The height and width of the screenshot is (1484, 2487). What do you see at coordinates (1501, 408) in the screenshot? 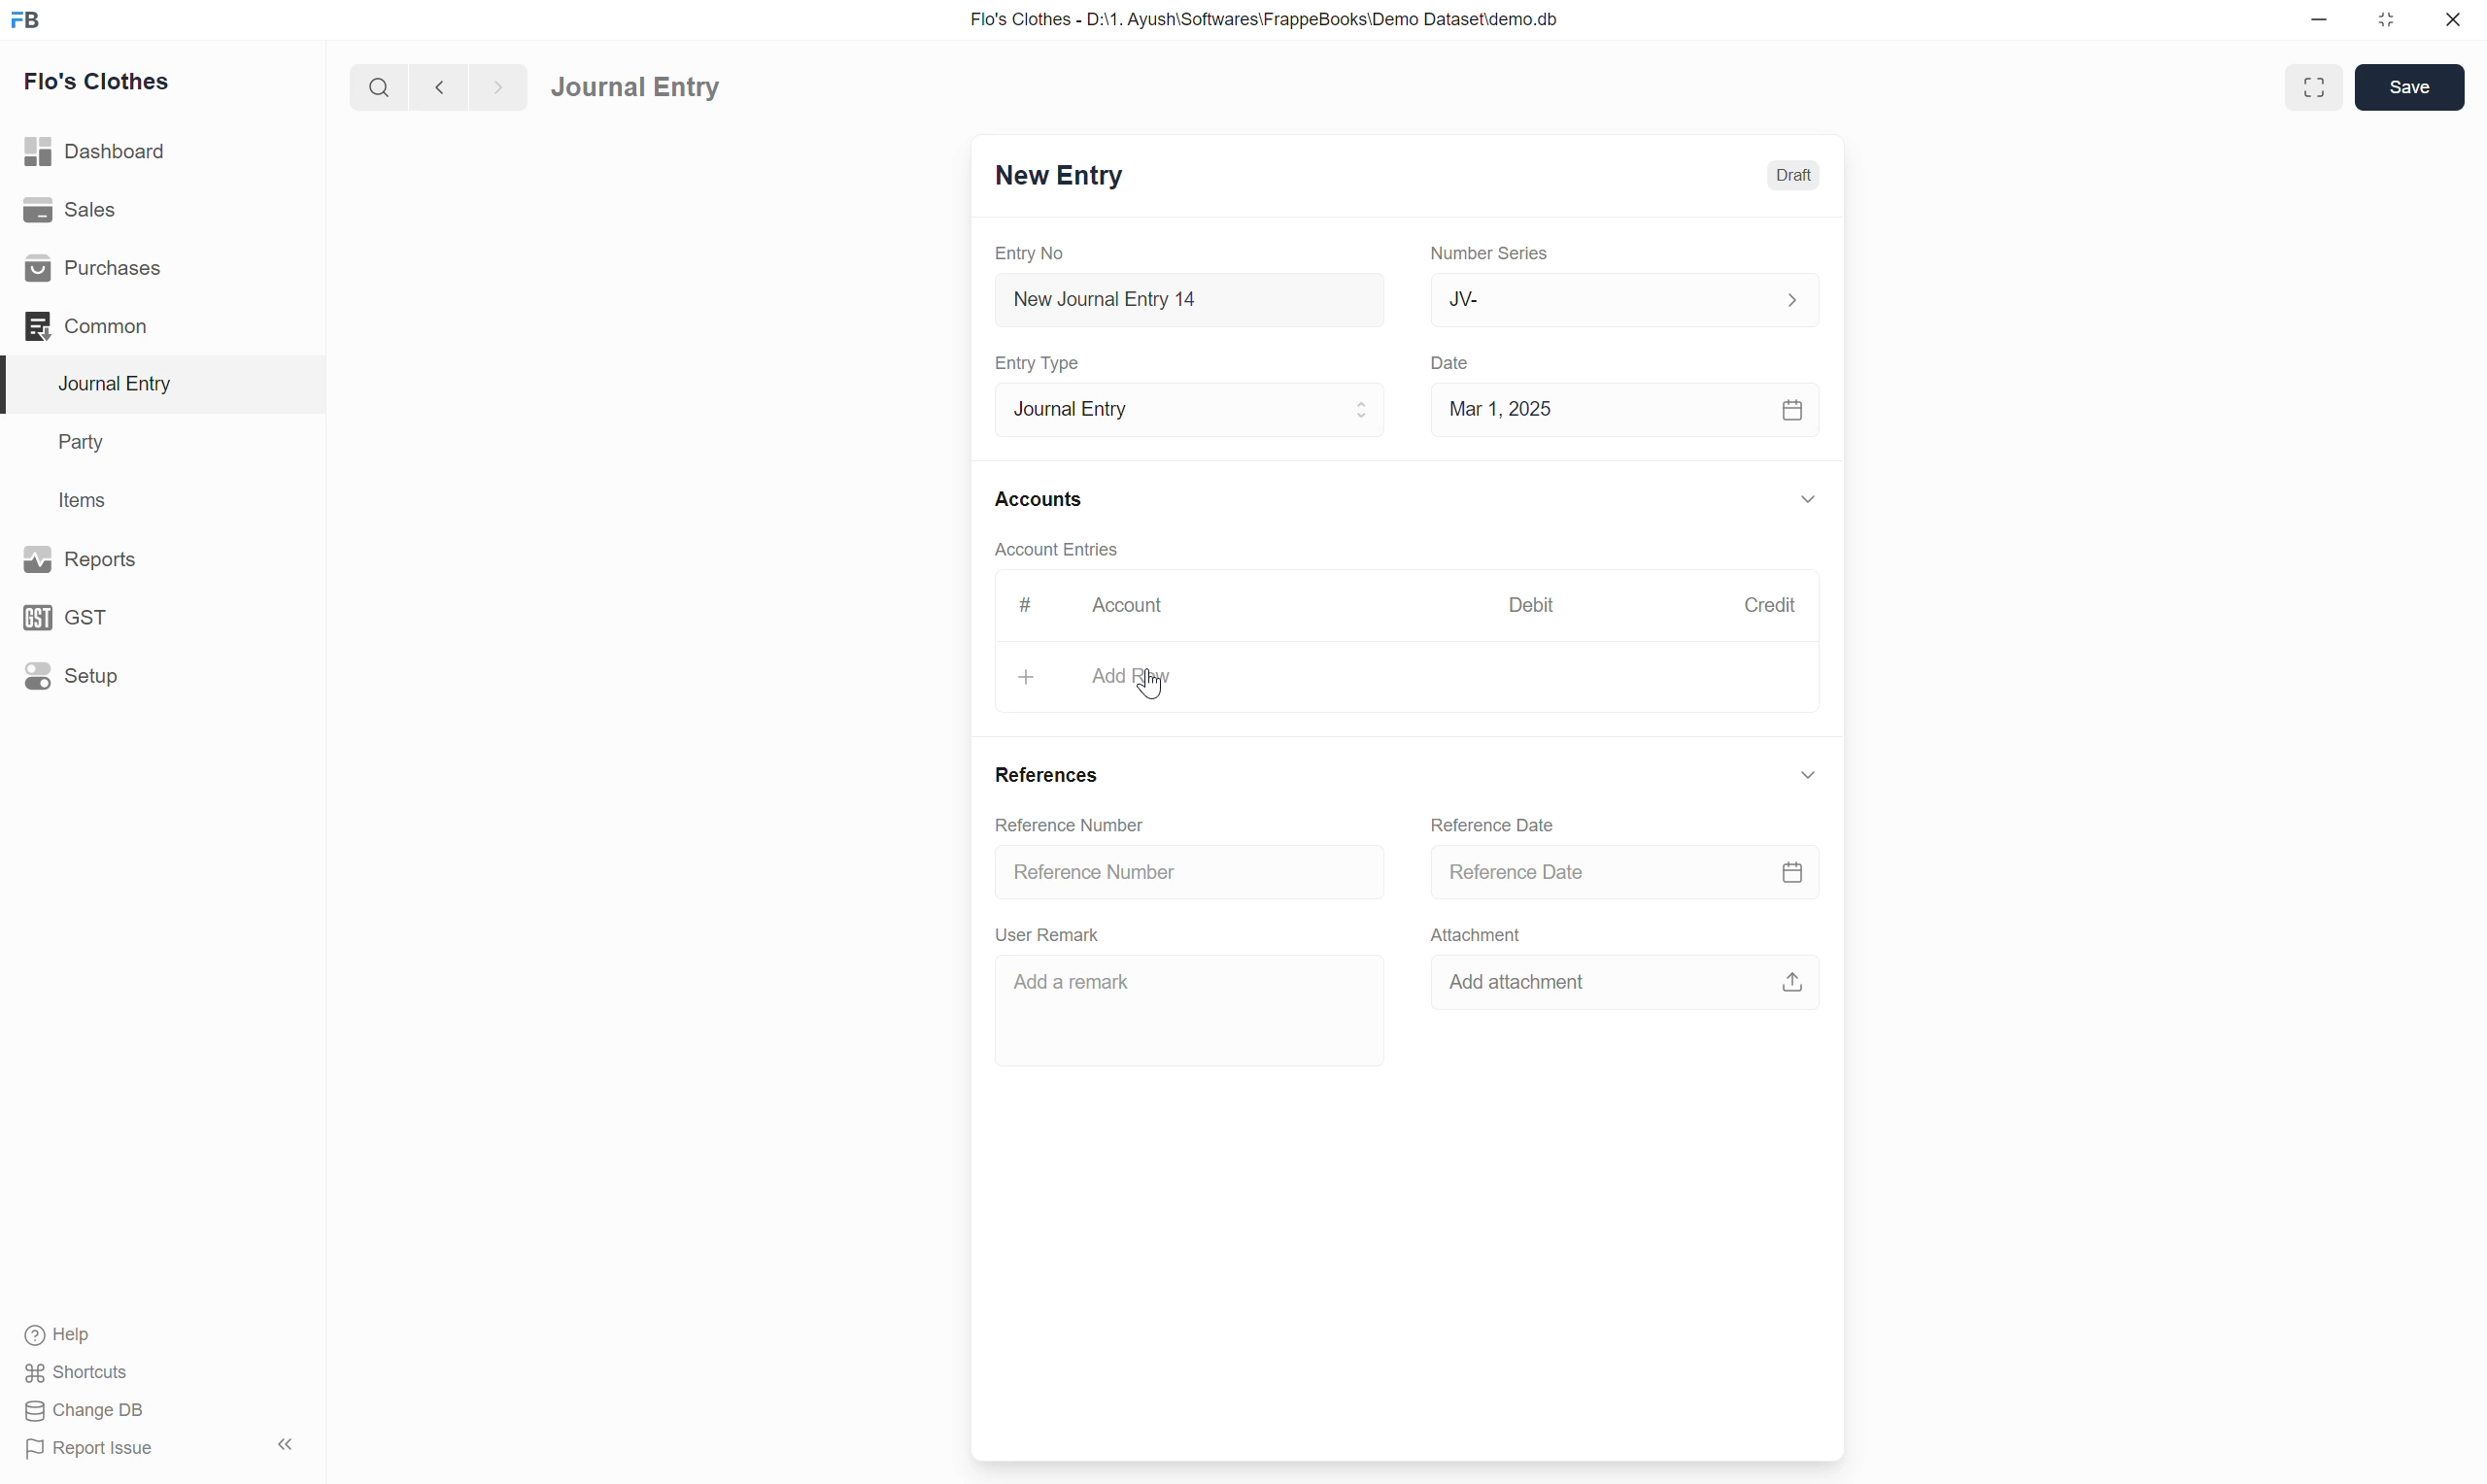
I see `Mar 1, 2025` at bounding box center [1501, 408].